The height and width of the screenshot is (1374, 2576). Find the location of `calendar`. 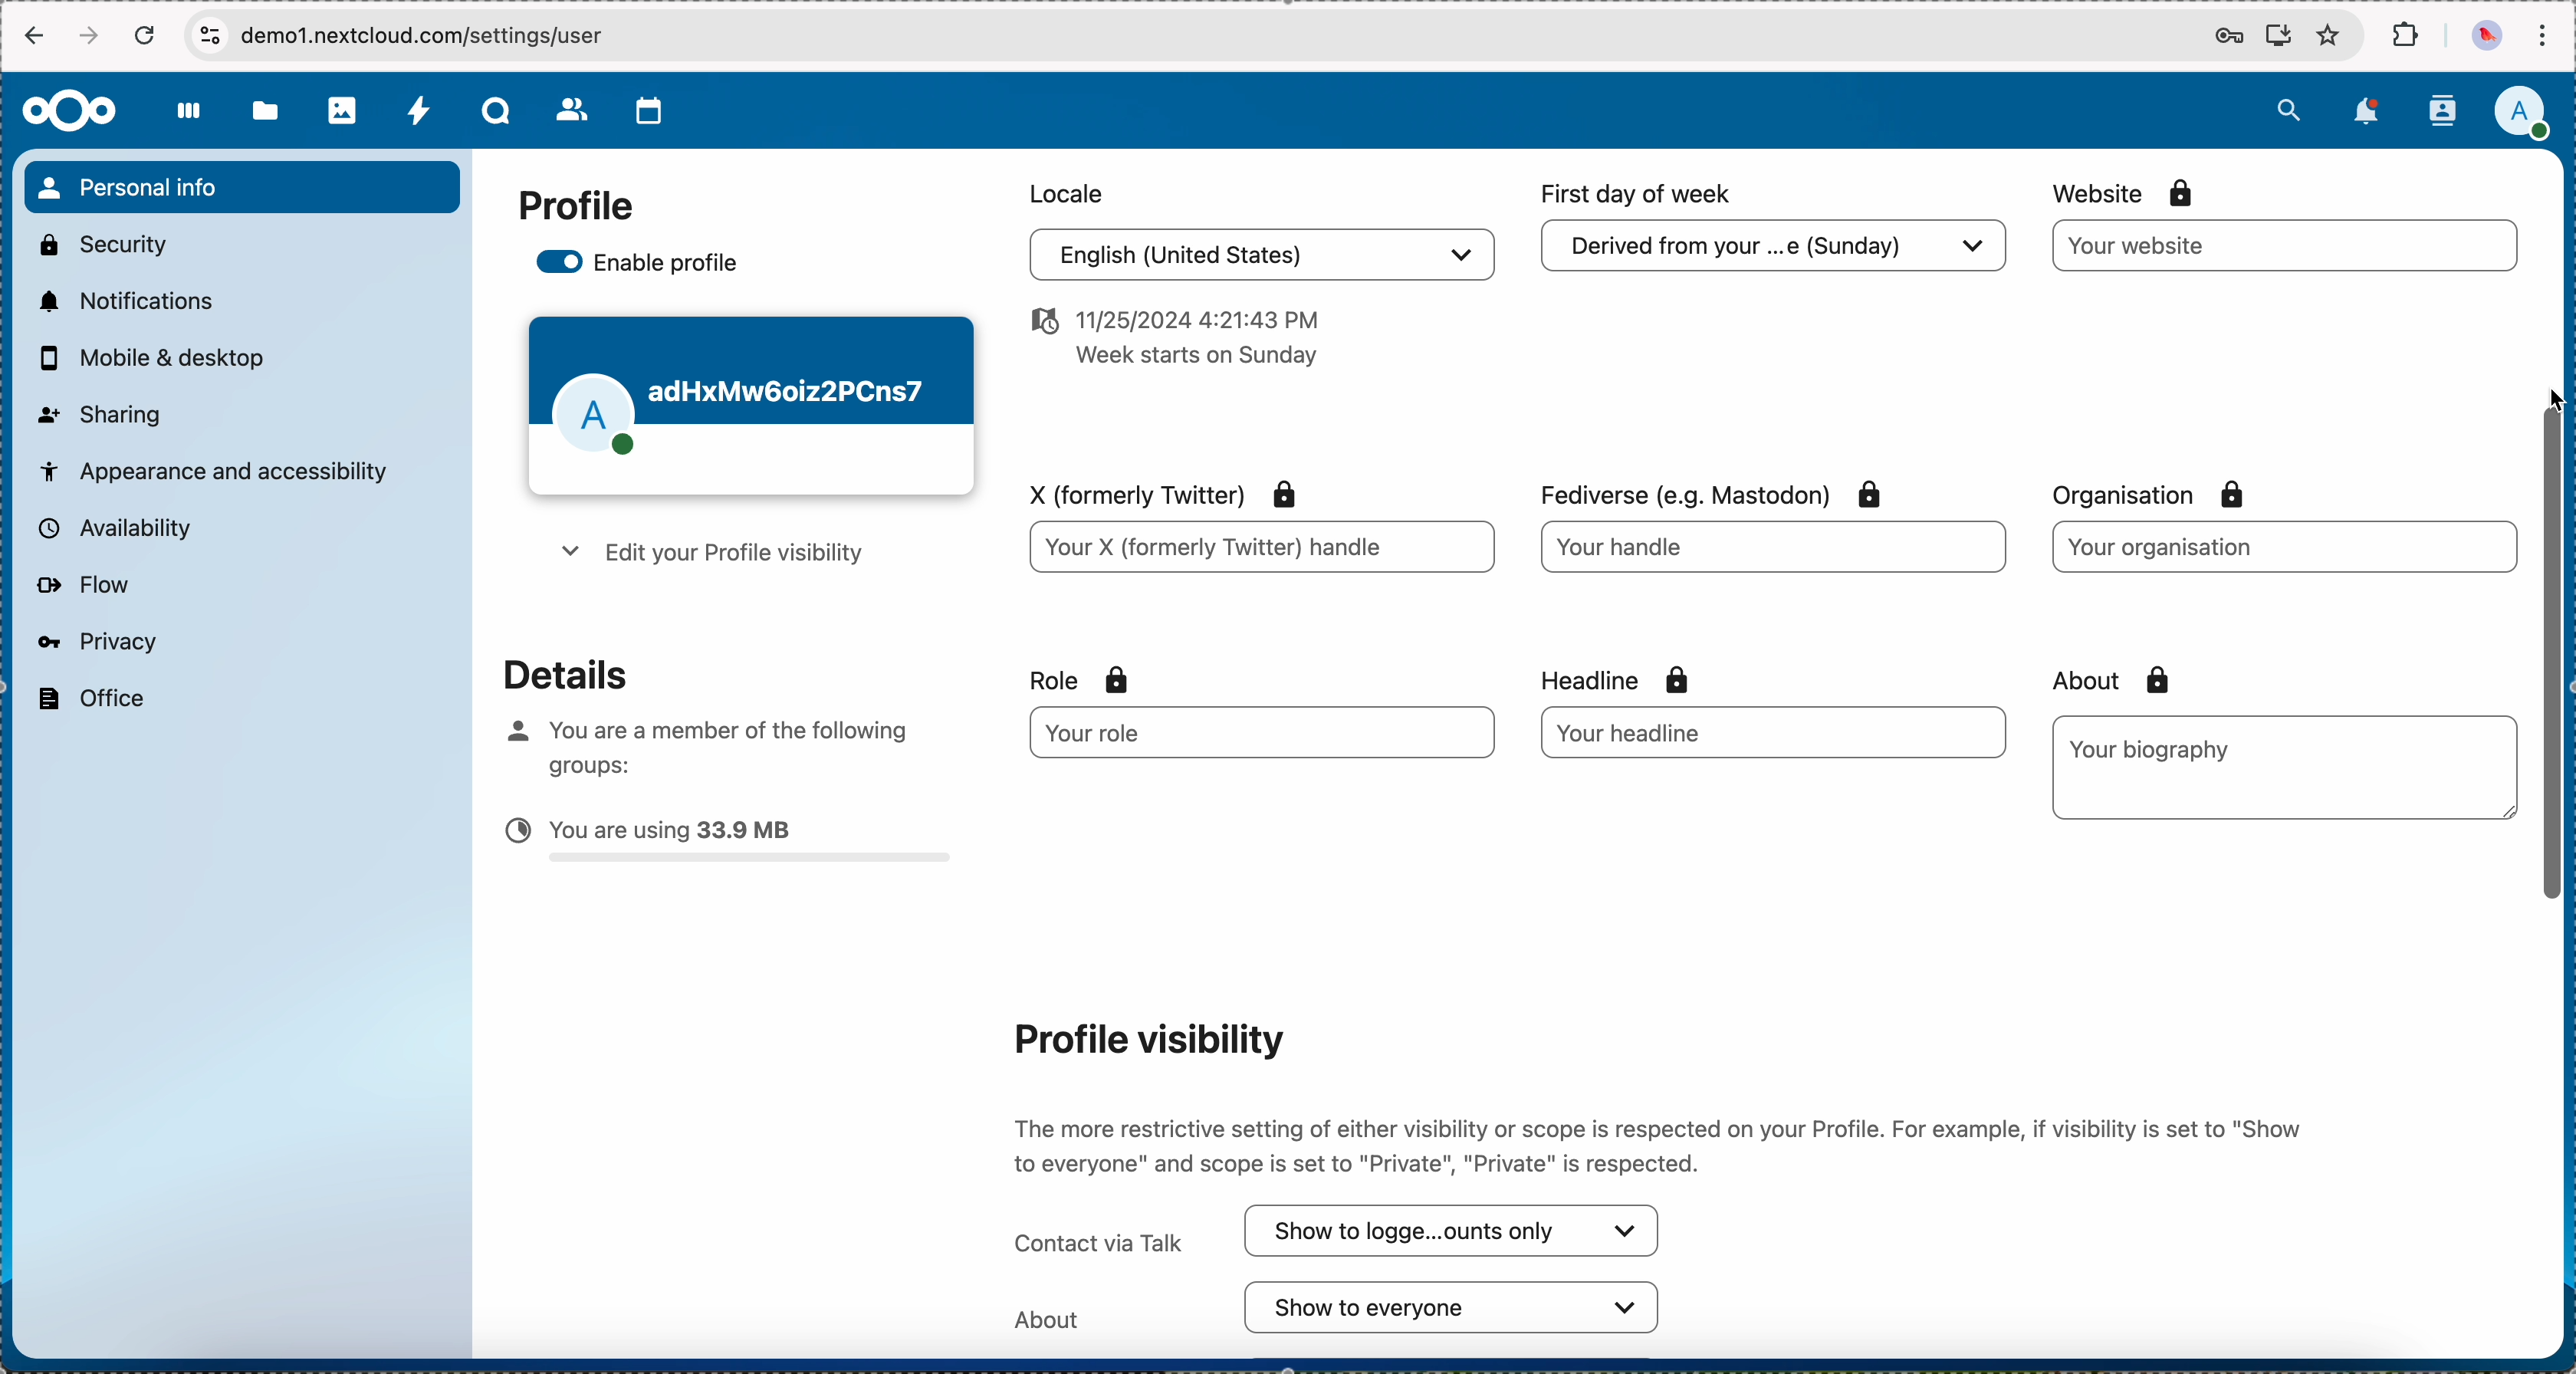

calendar is located at coordinates (650, 111).